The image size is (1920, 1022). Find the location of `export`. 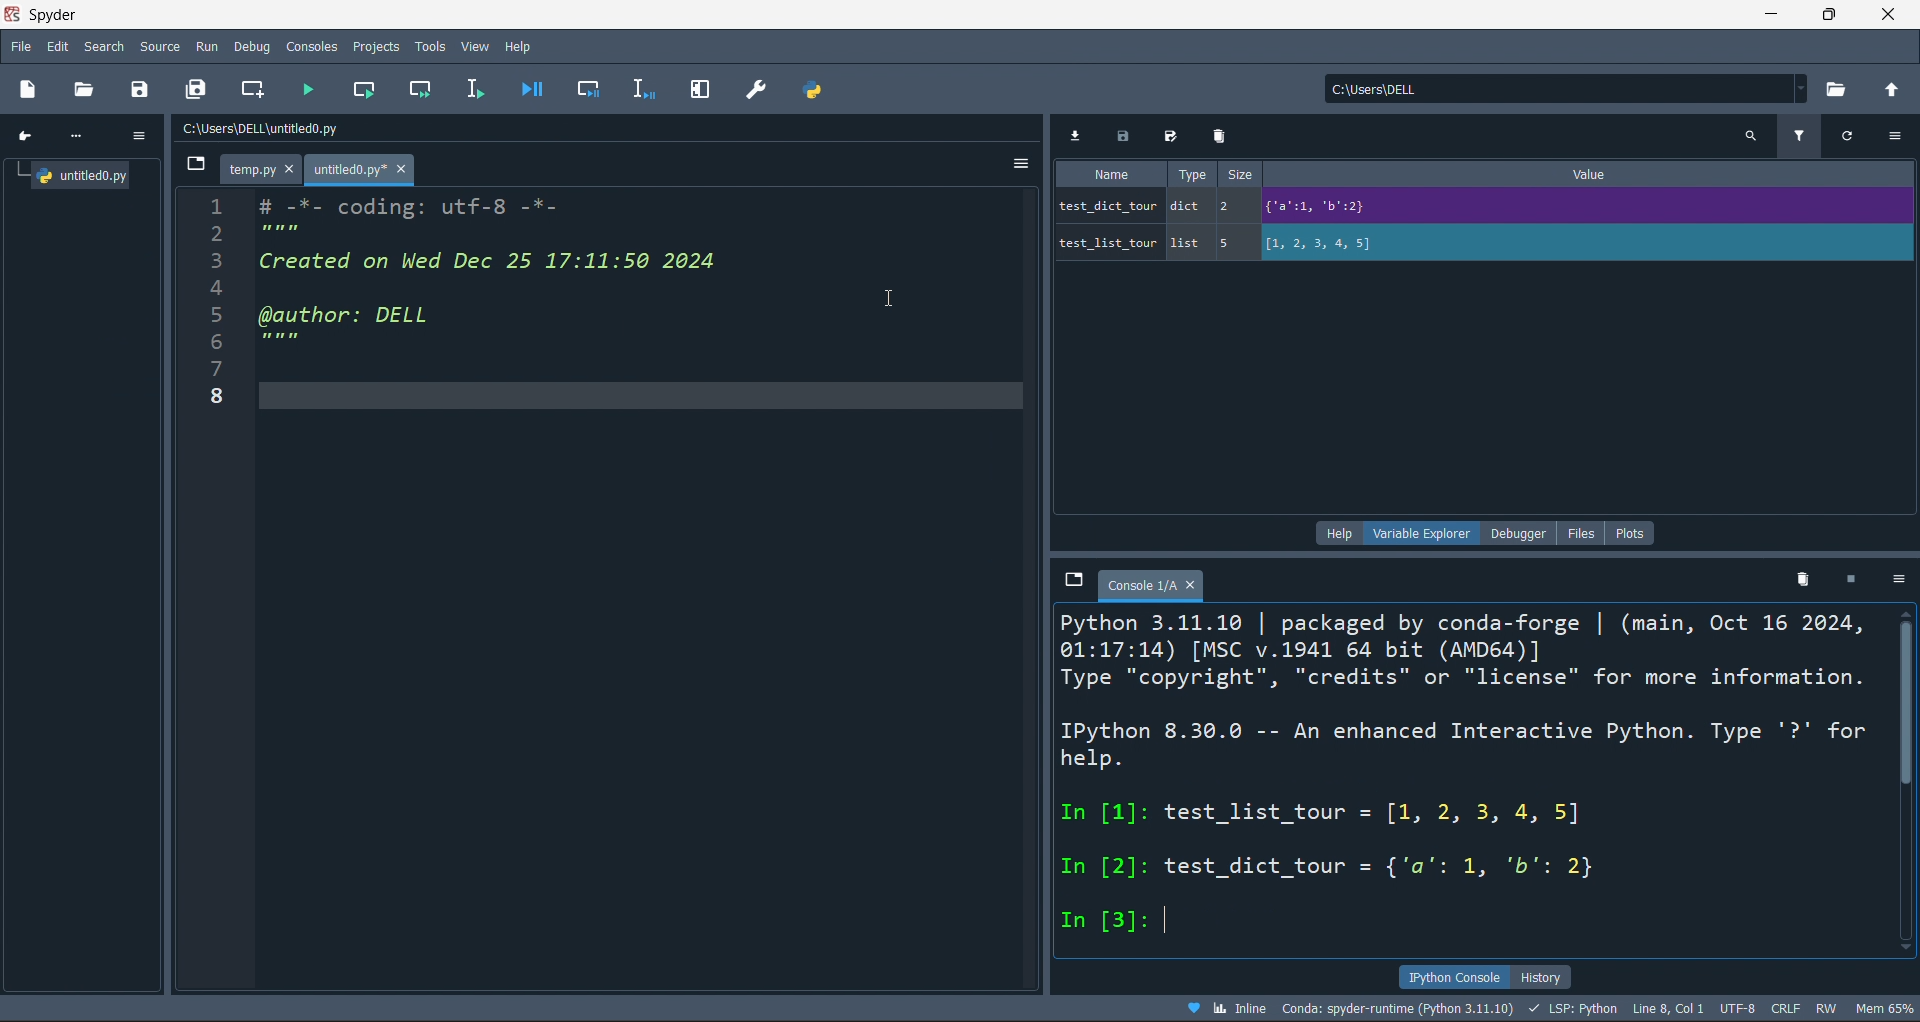

export is located at coordinates (1084, 136).